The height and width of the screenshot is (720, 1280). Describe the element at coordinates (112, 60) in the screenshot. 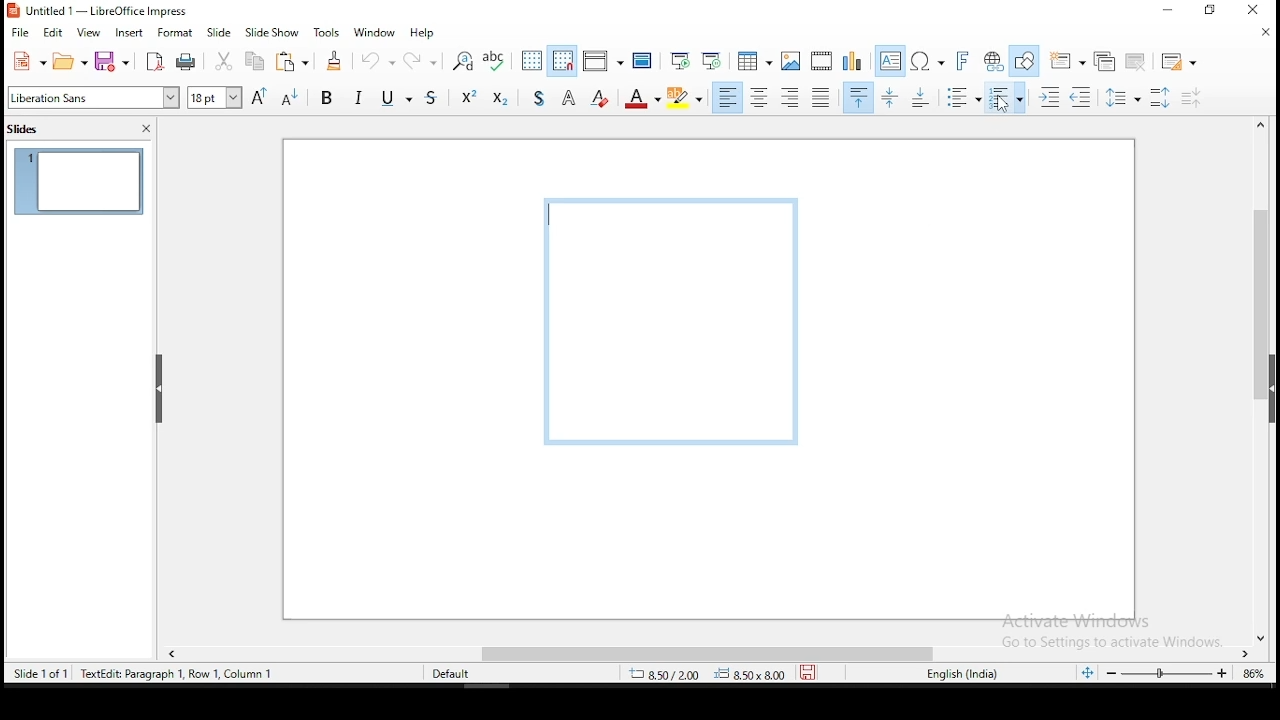

I see `save` at that location.